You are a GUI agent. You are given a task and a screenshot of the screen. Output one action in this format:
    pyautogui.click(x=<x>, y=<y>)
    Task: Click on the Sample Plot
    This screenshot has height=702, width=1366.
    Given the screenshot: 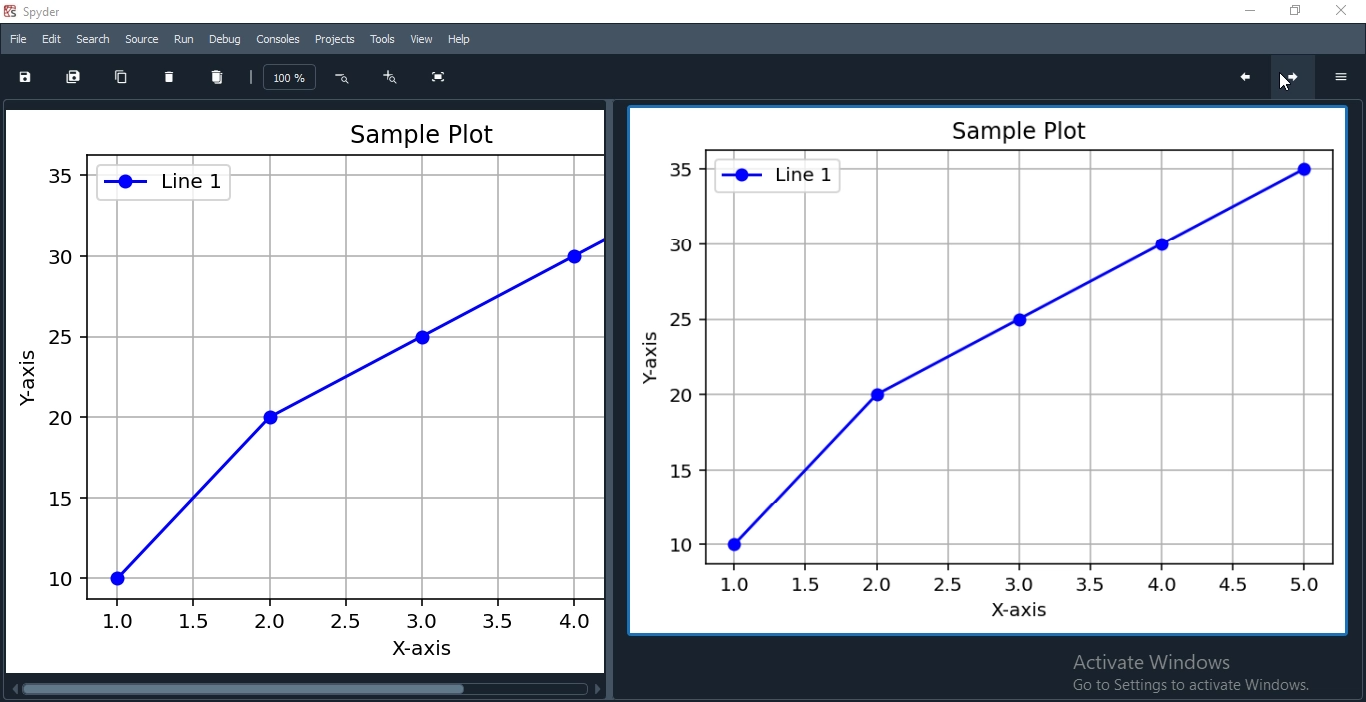 What is the action you would take?
    pyautogui.click(x=304, y=389)
    